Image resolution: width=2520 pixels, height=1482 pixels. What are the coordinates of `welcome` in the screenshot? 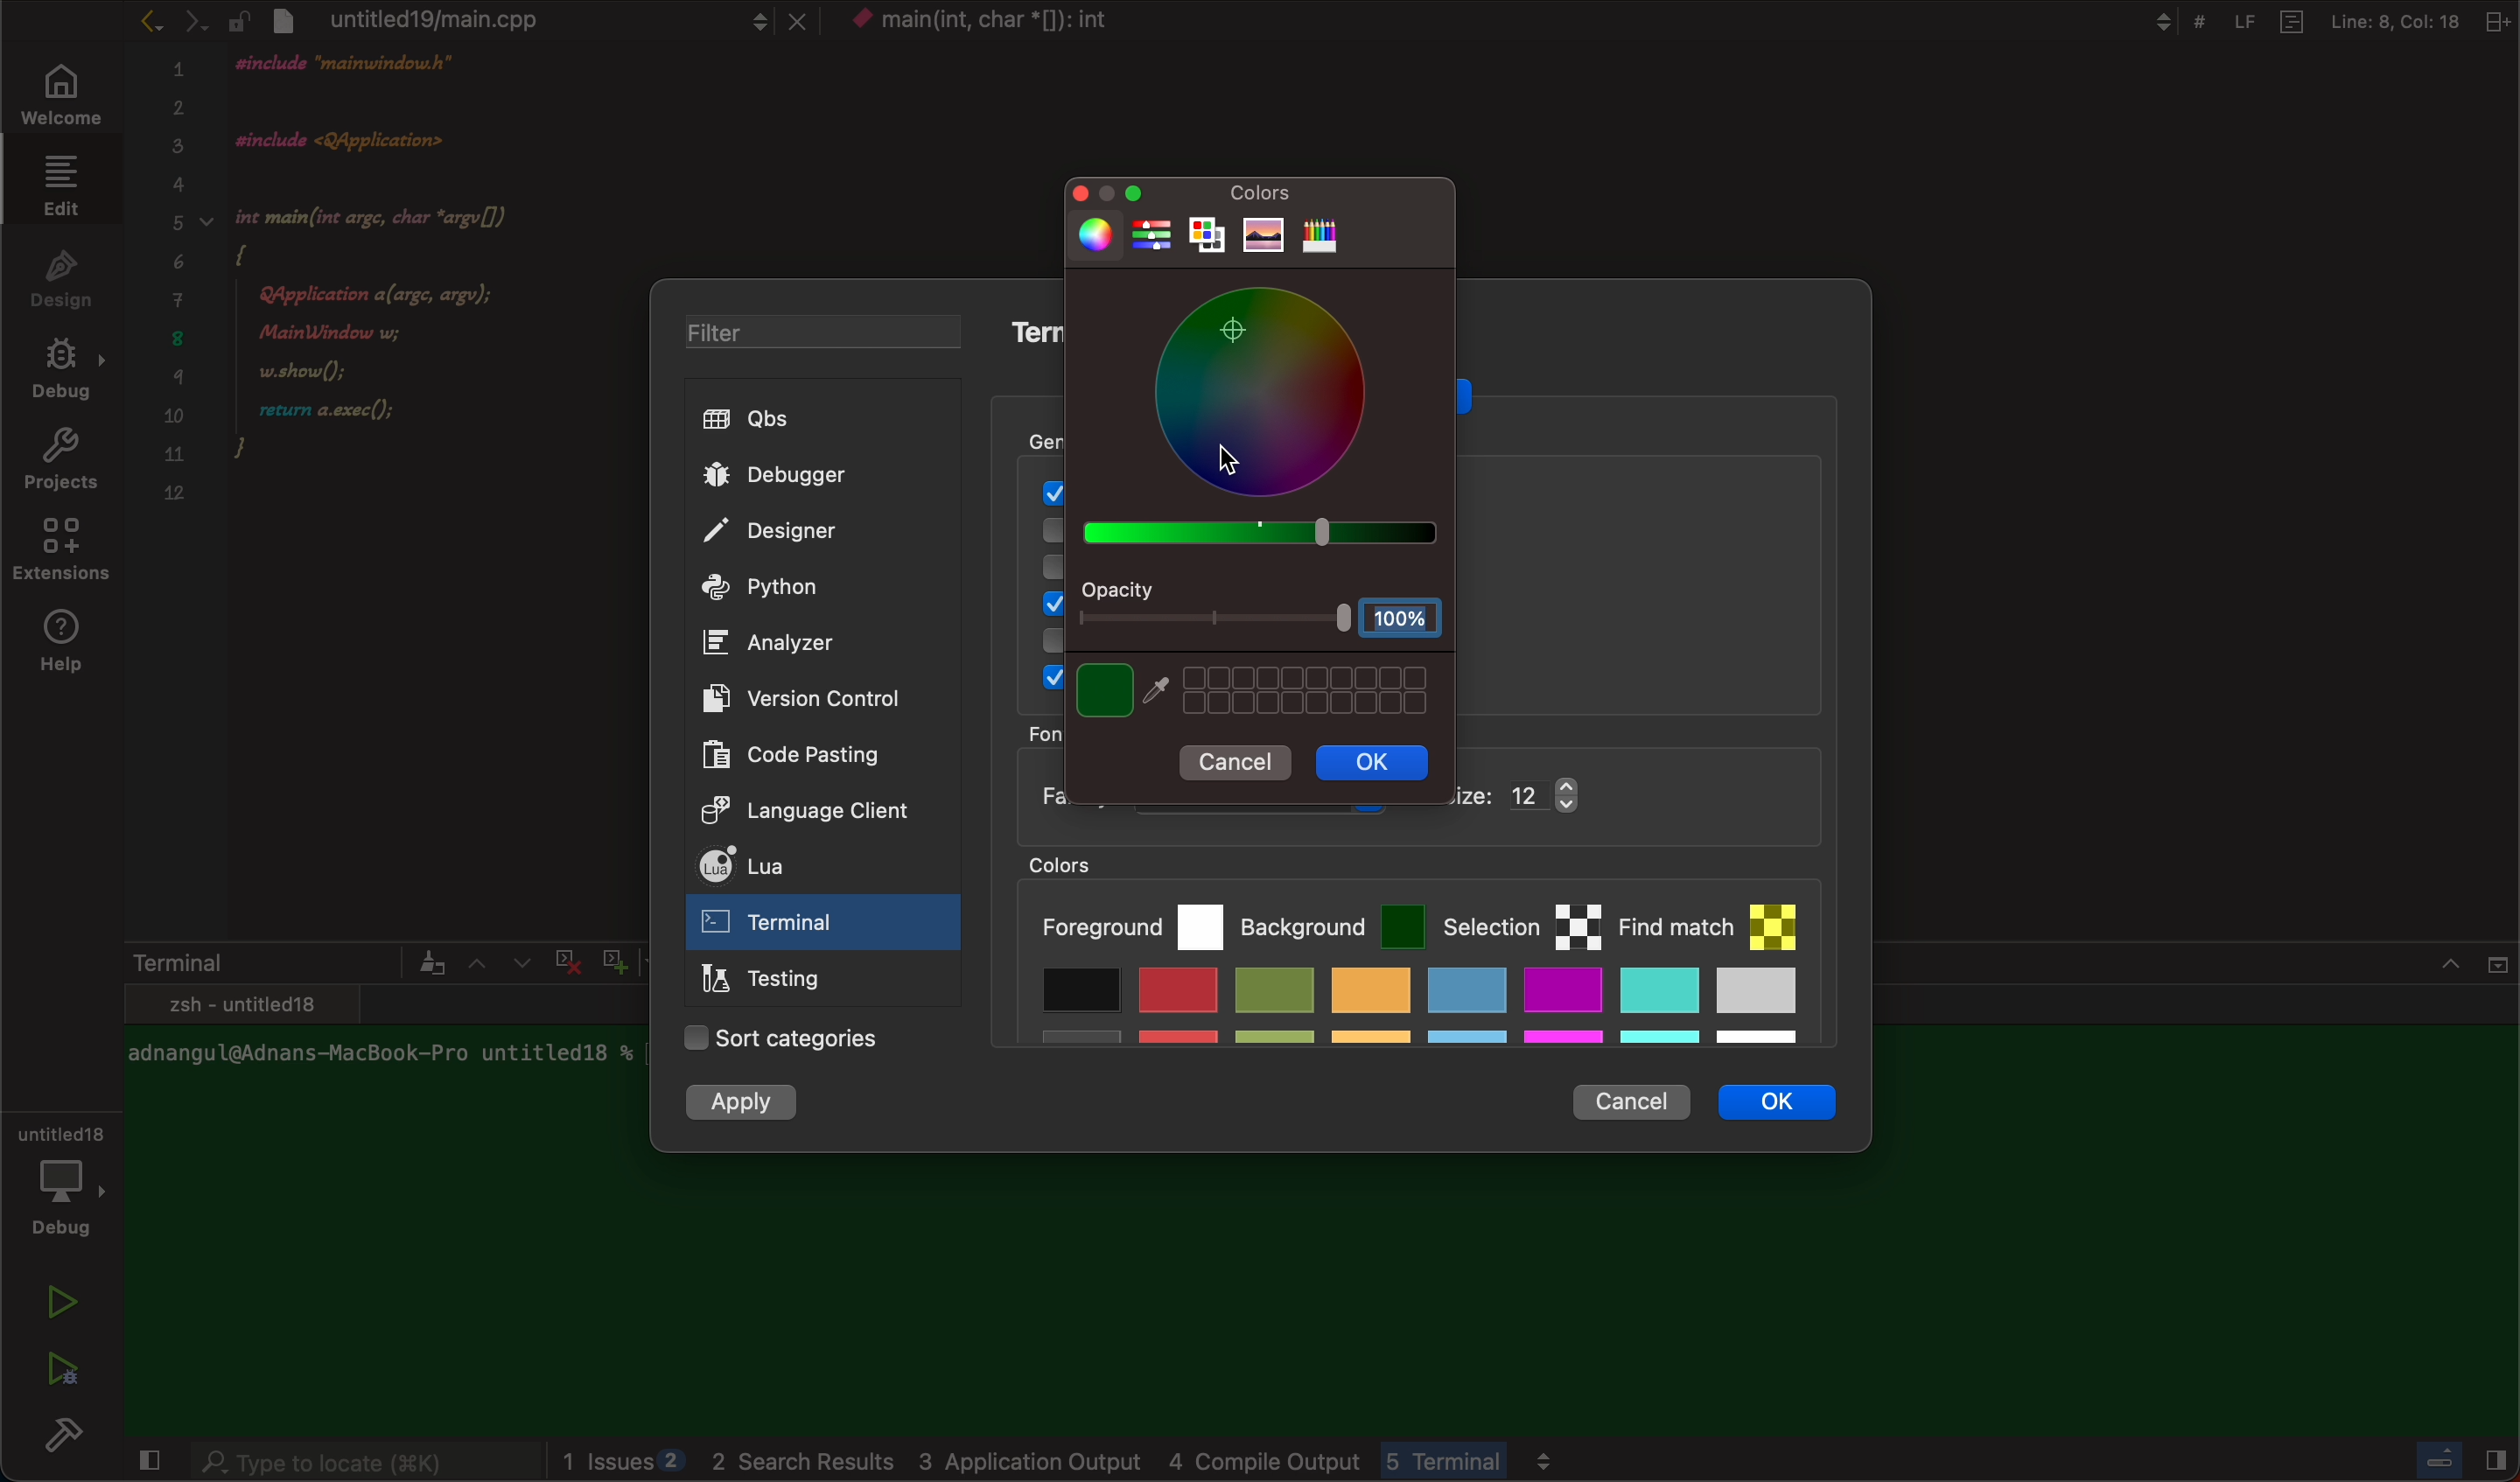 It's located at (57, 97).